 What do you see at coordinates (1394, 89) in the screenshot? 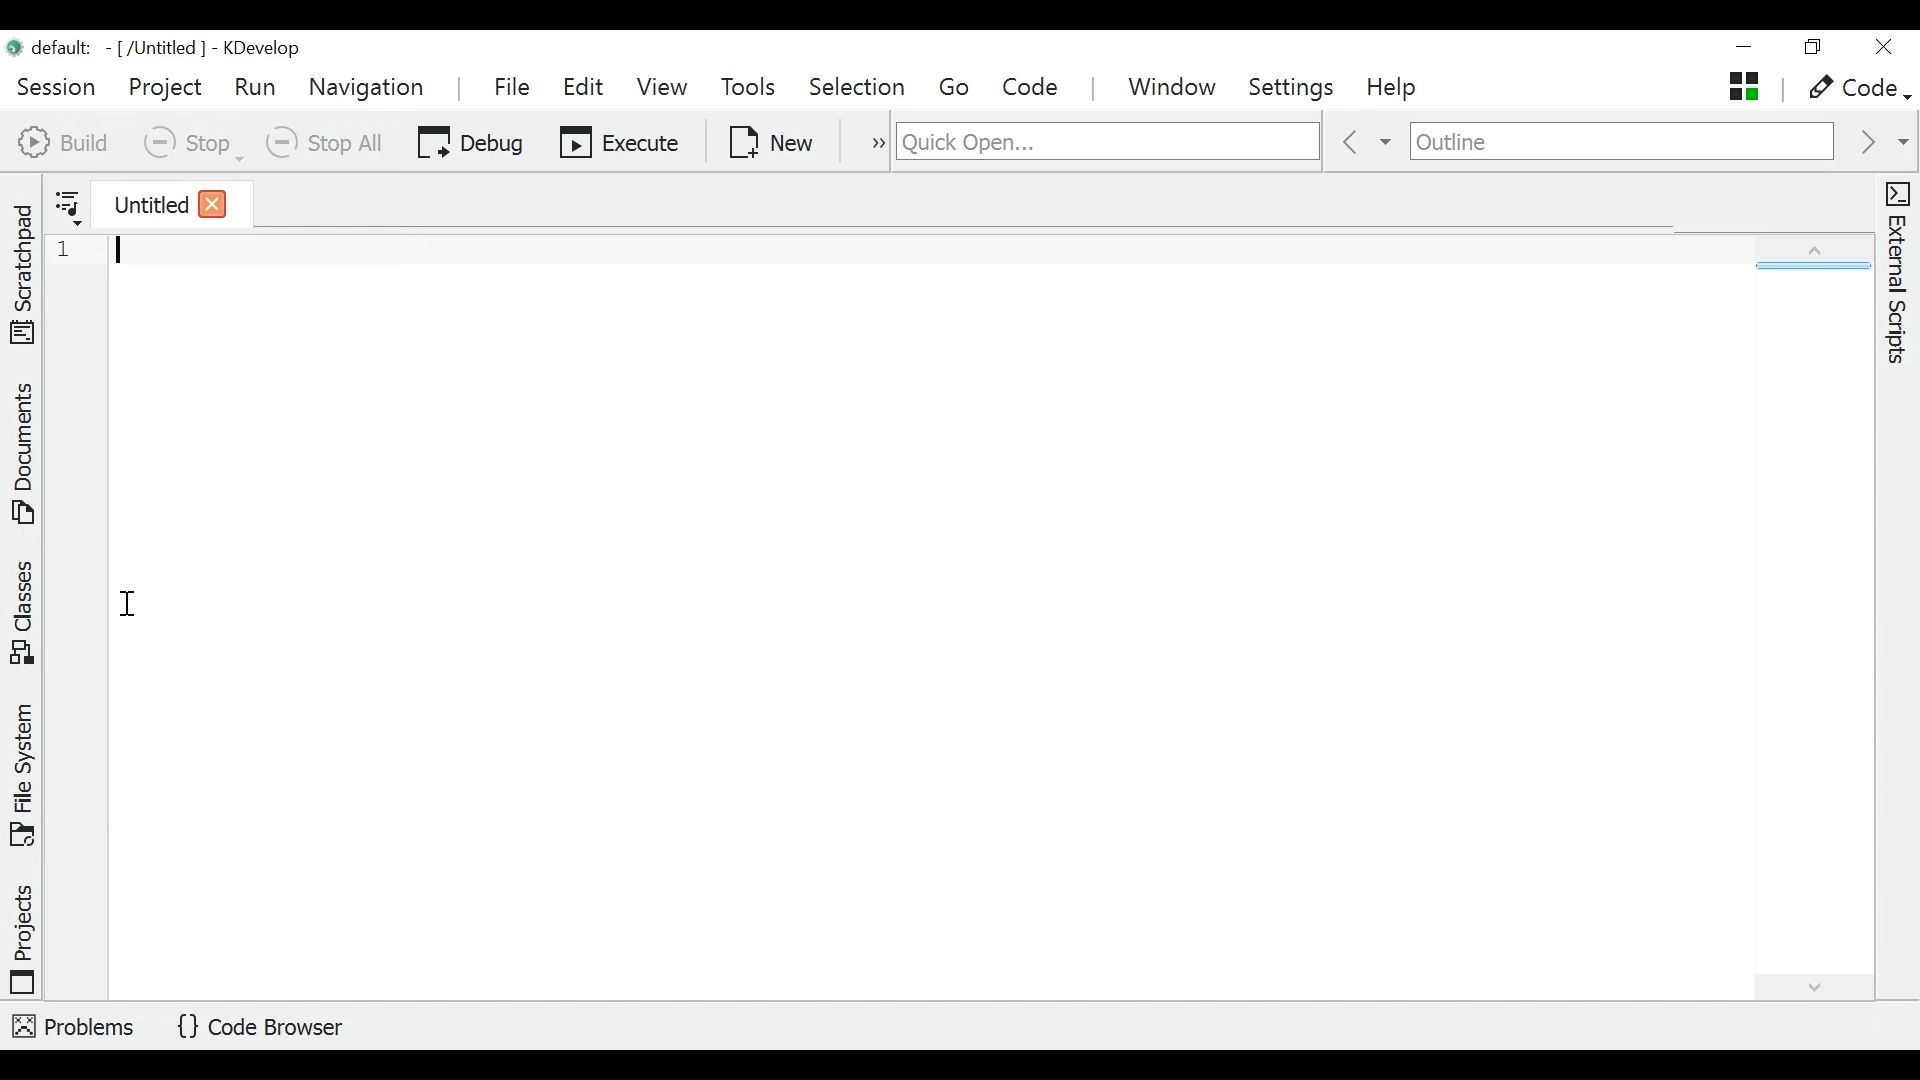
I see `Help` at bounding box center [1394, 89].